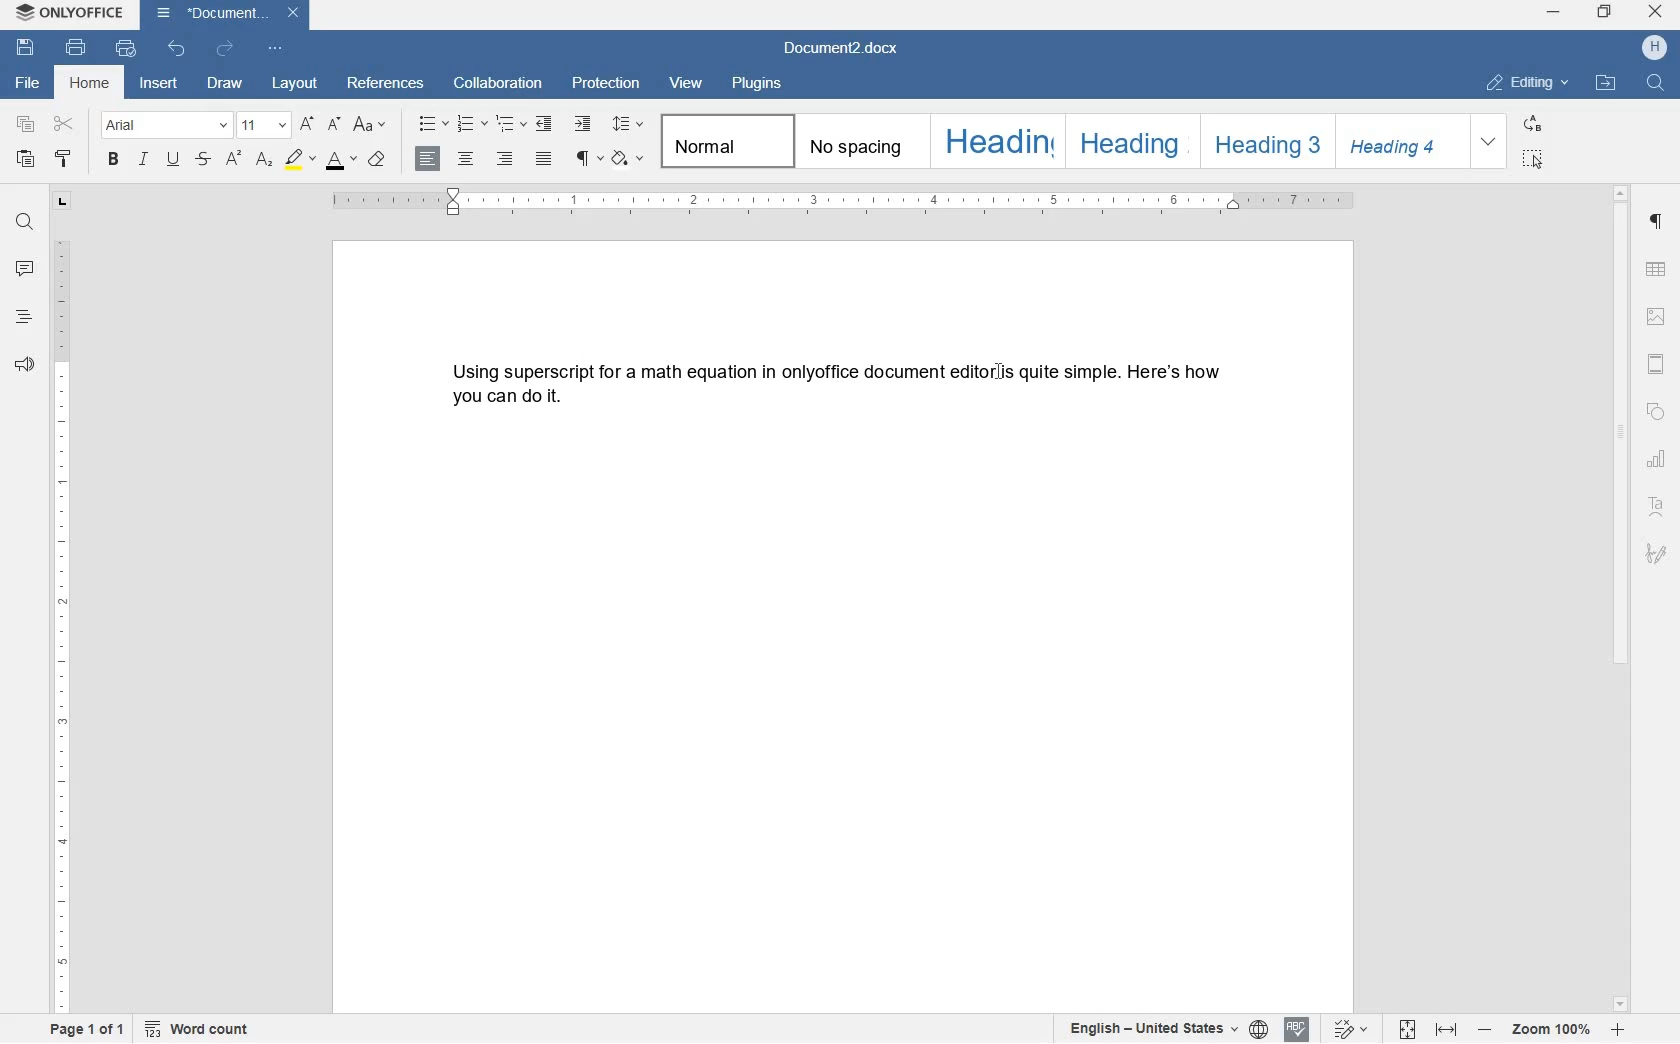 Image resolution: width=1680 pixels, height=1044 pixels. I want to click on page 1 of 1, so click(89, 1032).